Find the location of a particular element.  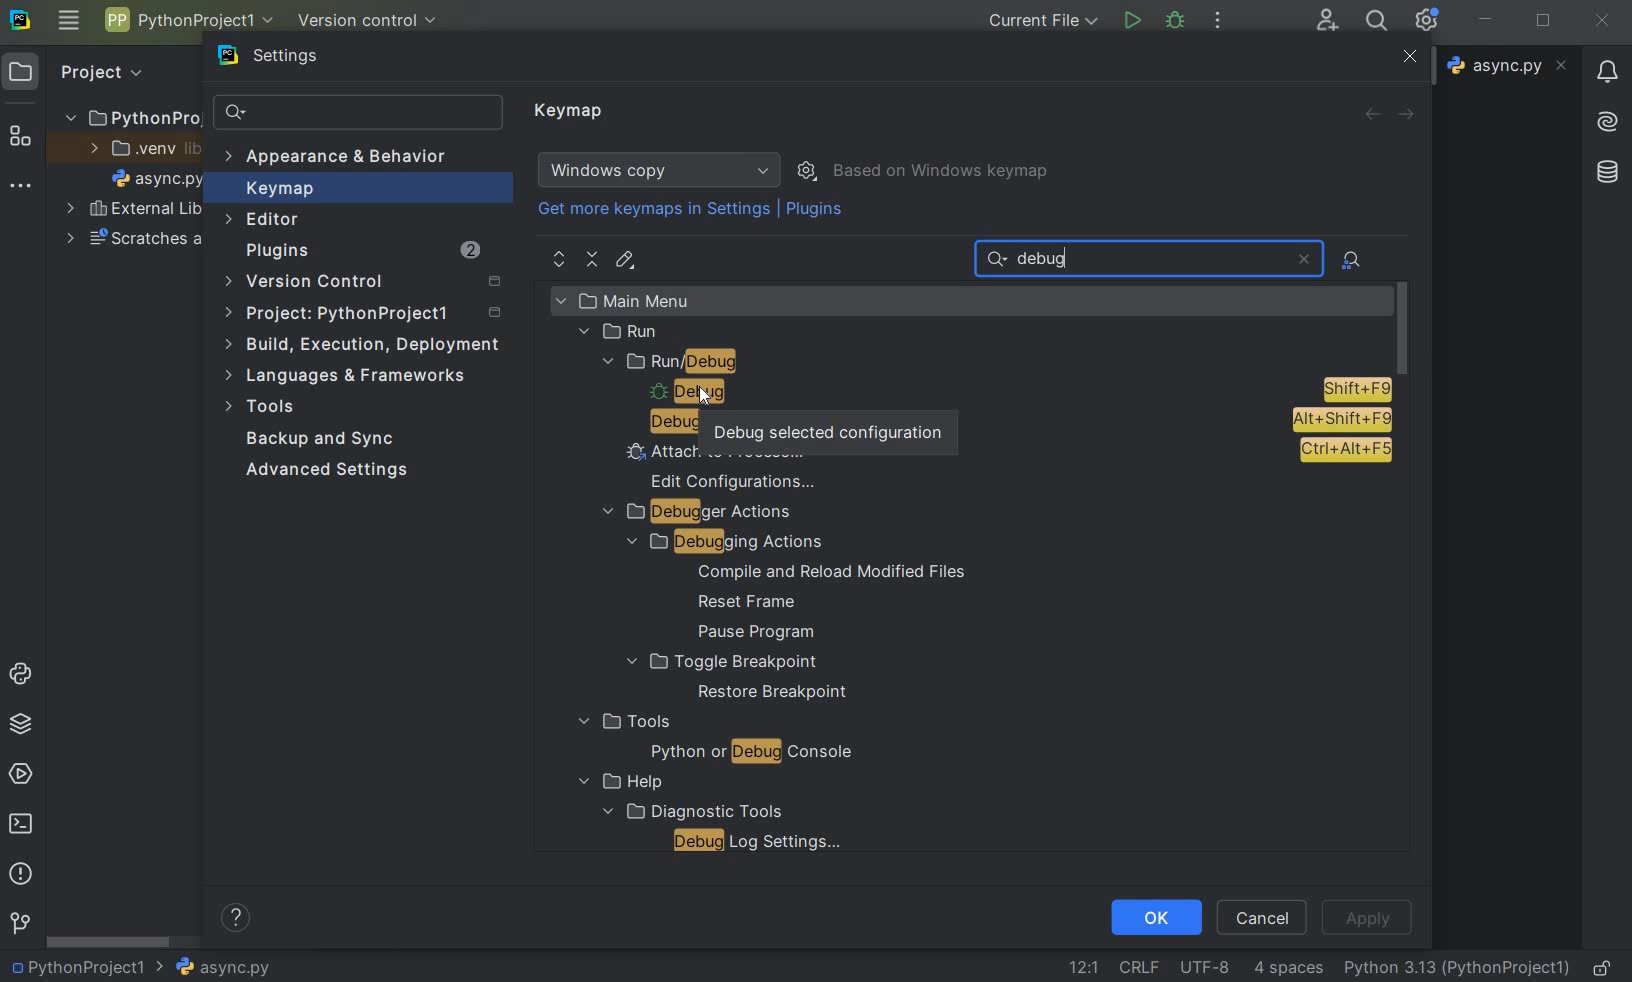

tools is located at coordinates (263, 409).